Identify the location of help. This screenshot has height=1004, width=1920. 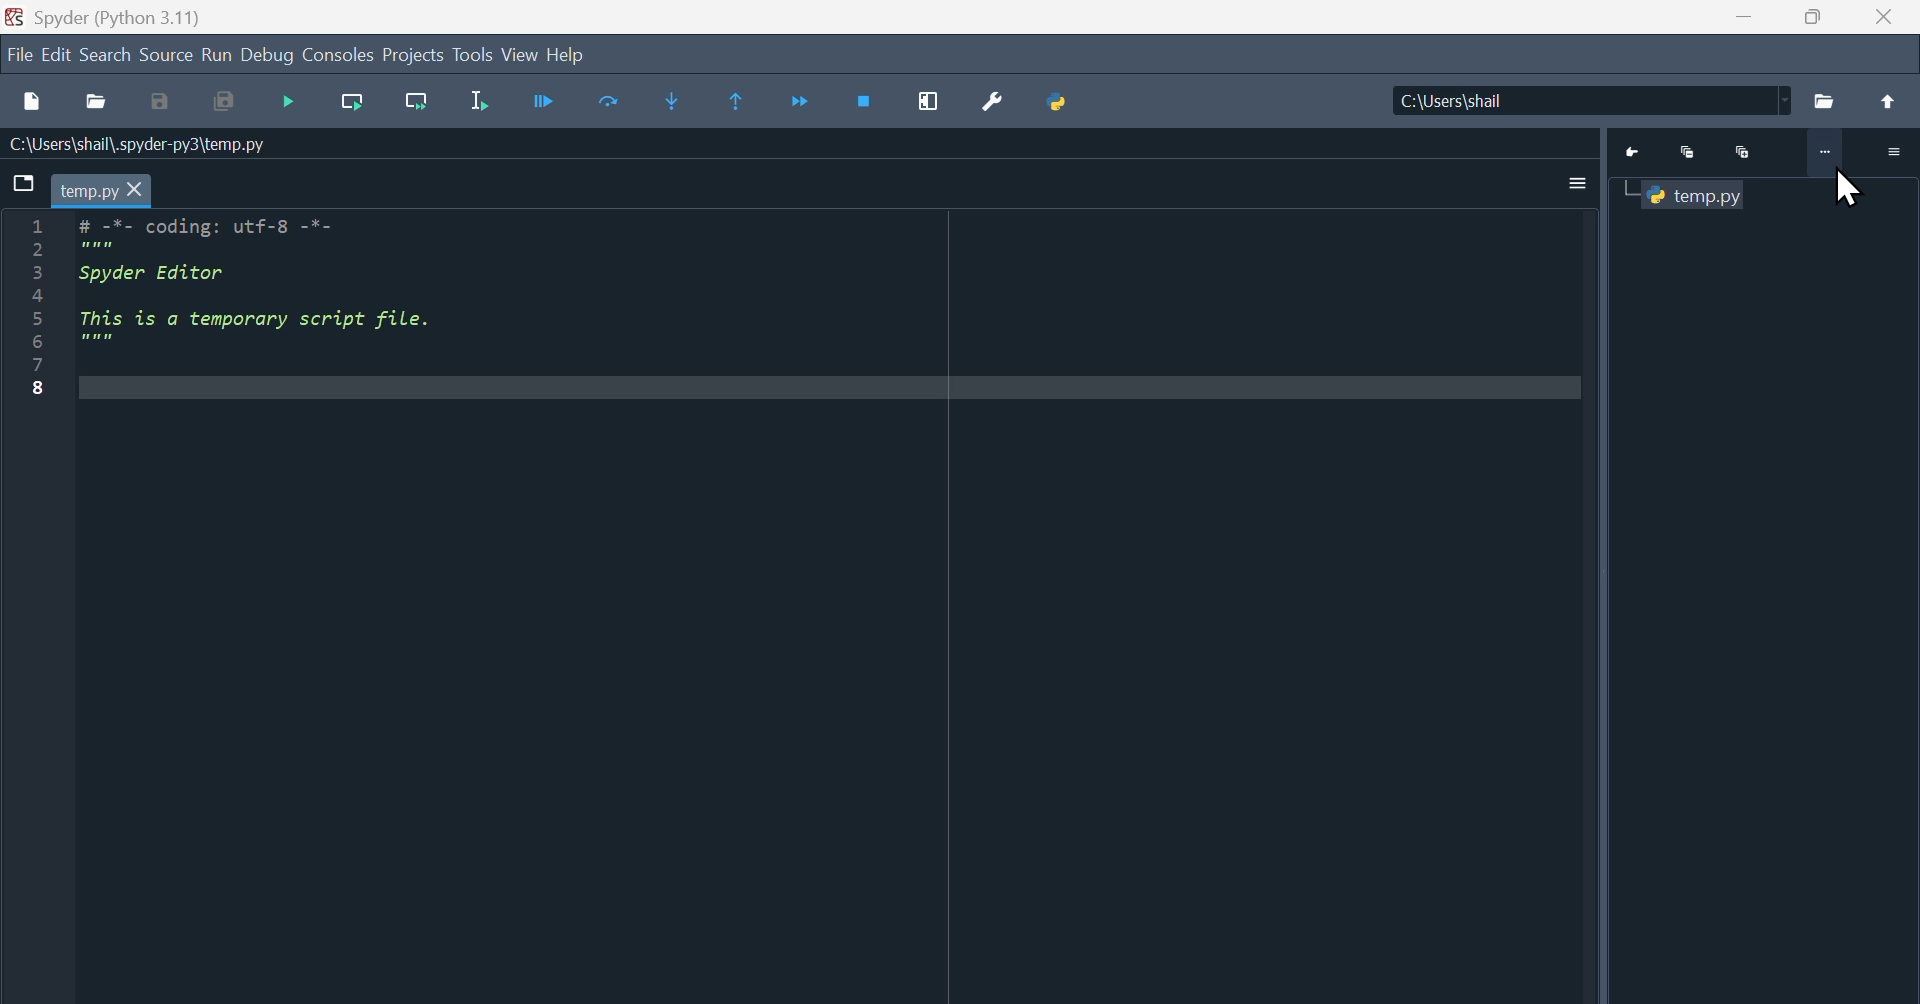
(565, 54).